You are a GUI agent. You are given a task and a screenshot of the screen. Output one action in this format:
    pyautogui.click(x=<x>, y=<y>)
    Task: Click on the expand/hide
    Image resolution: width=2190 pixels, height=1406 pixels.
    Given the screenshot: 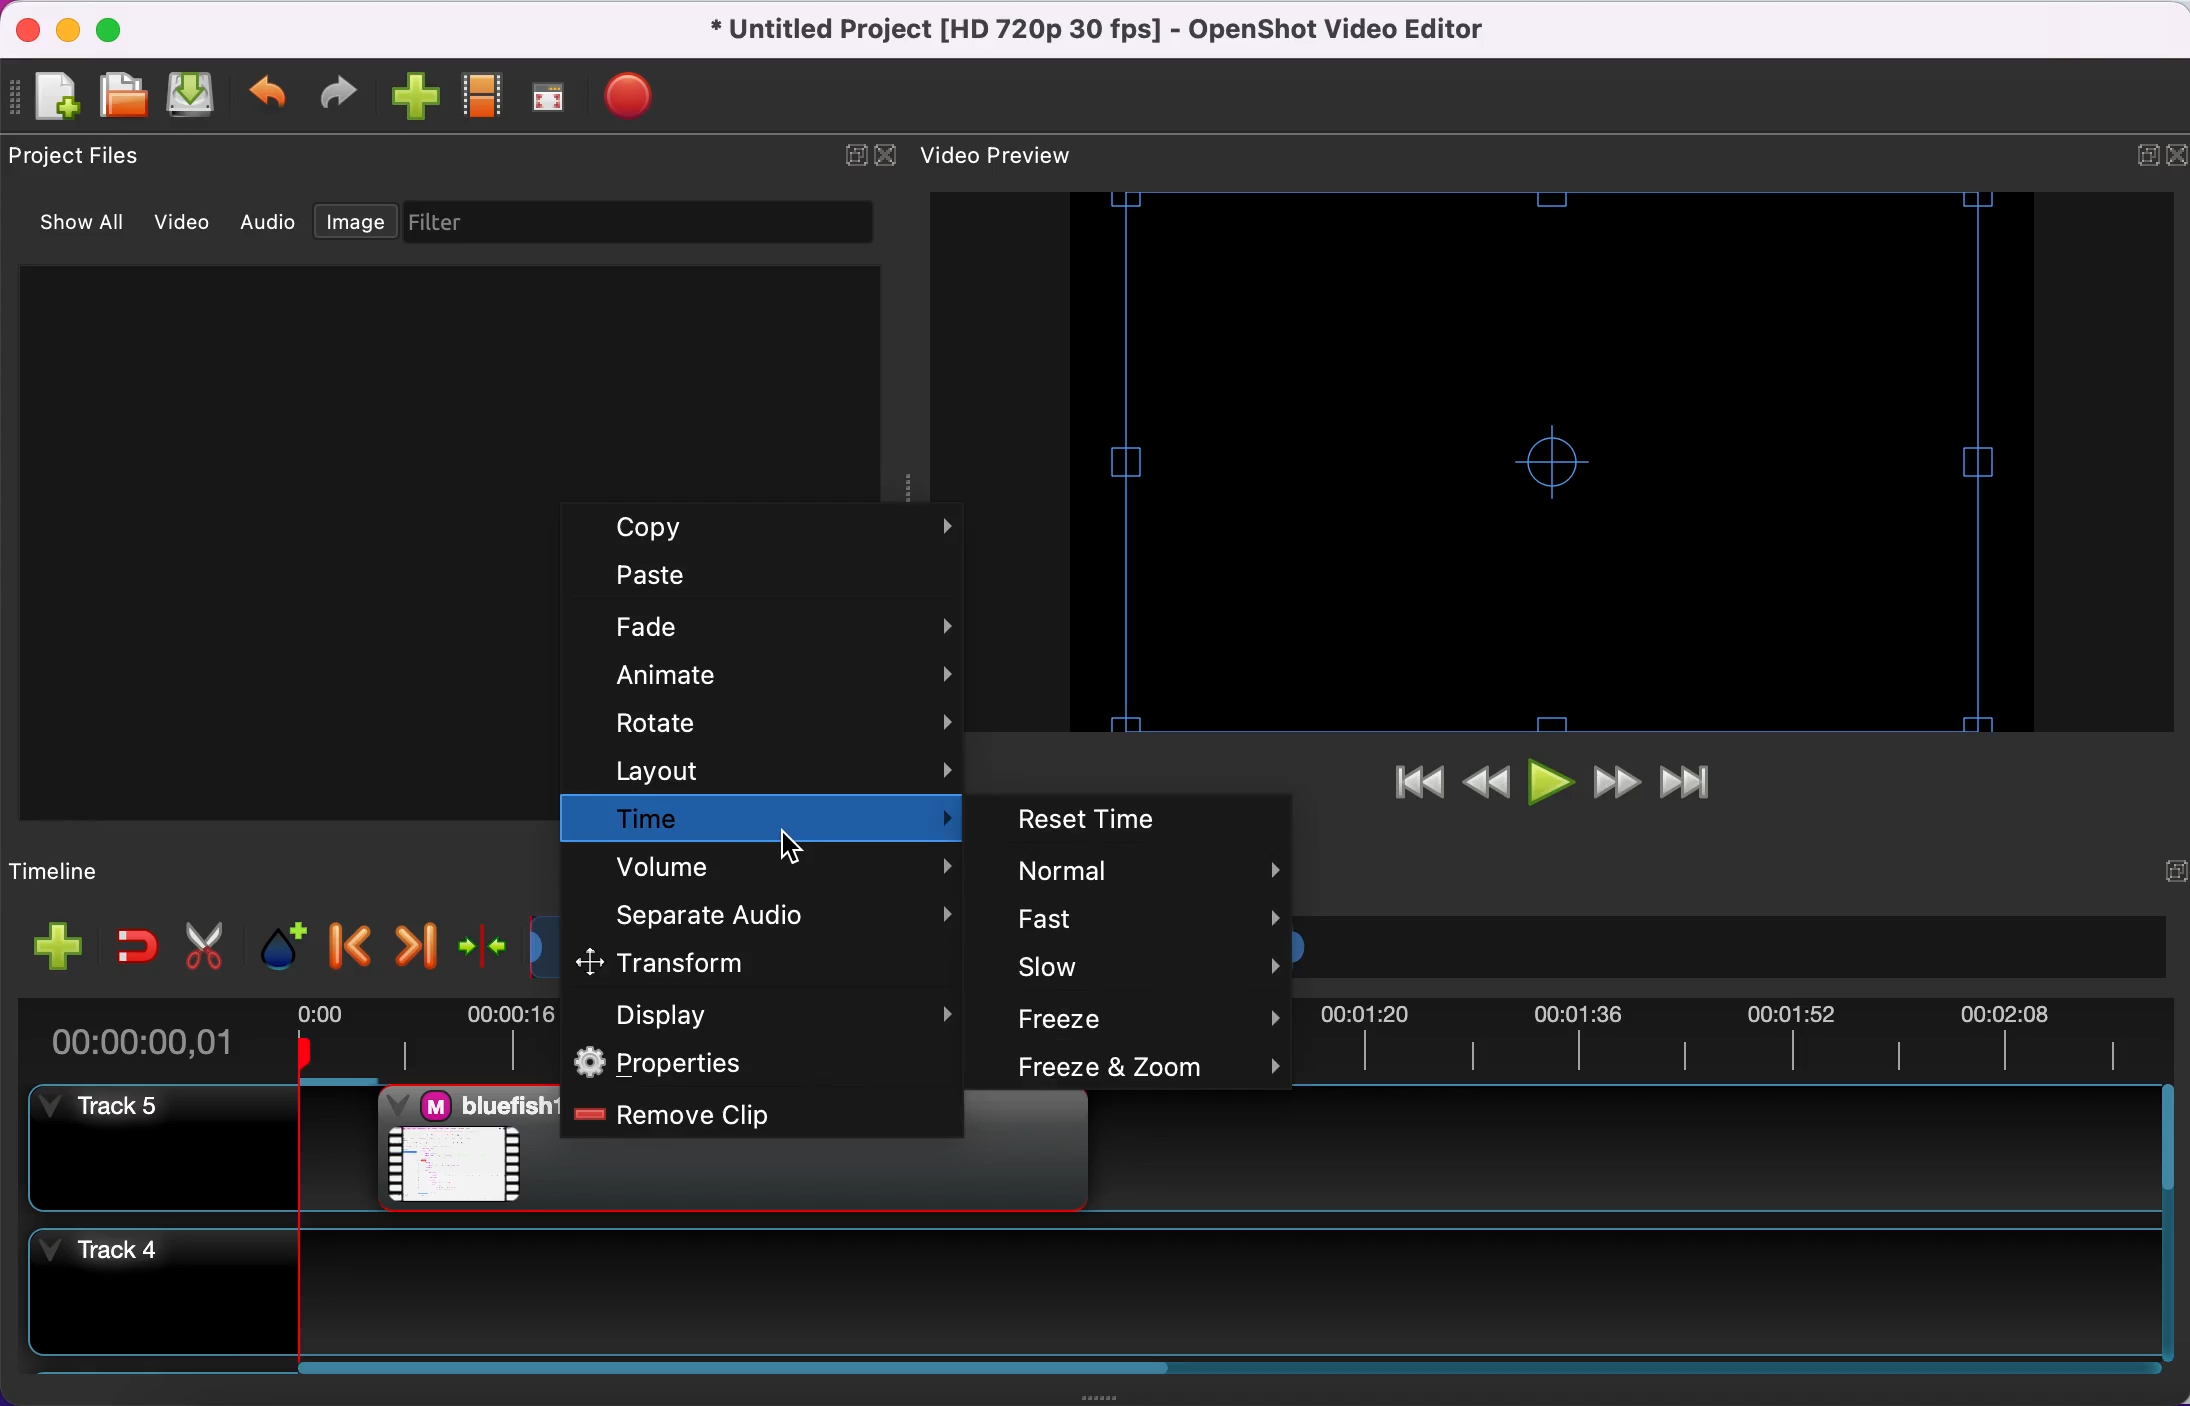 What is the action you would take?
    pyautogui.click(x=2160, y=873)
    